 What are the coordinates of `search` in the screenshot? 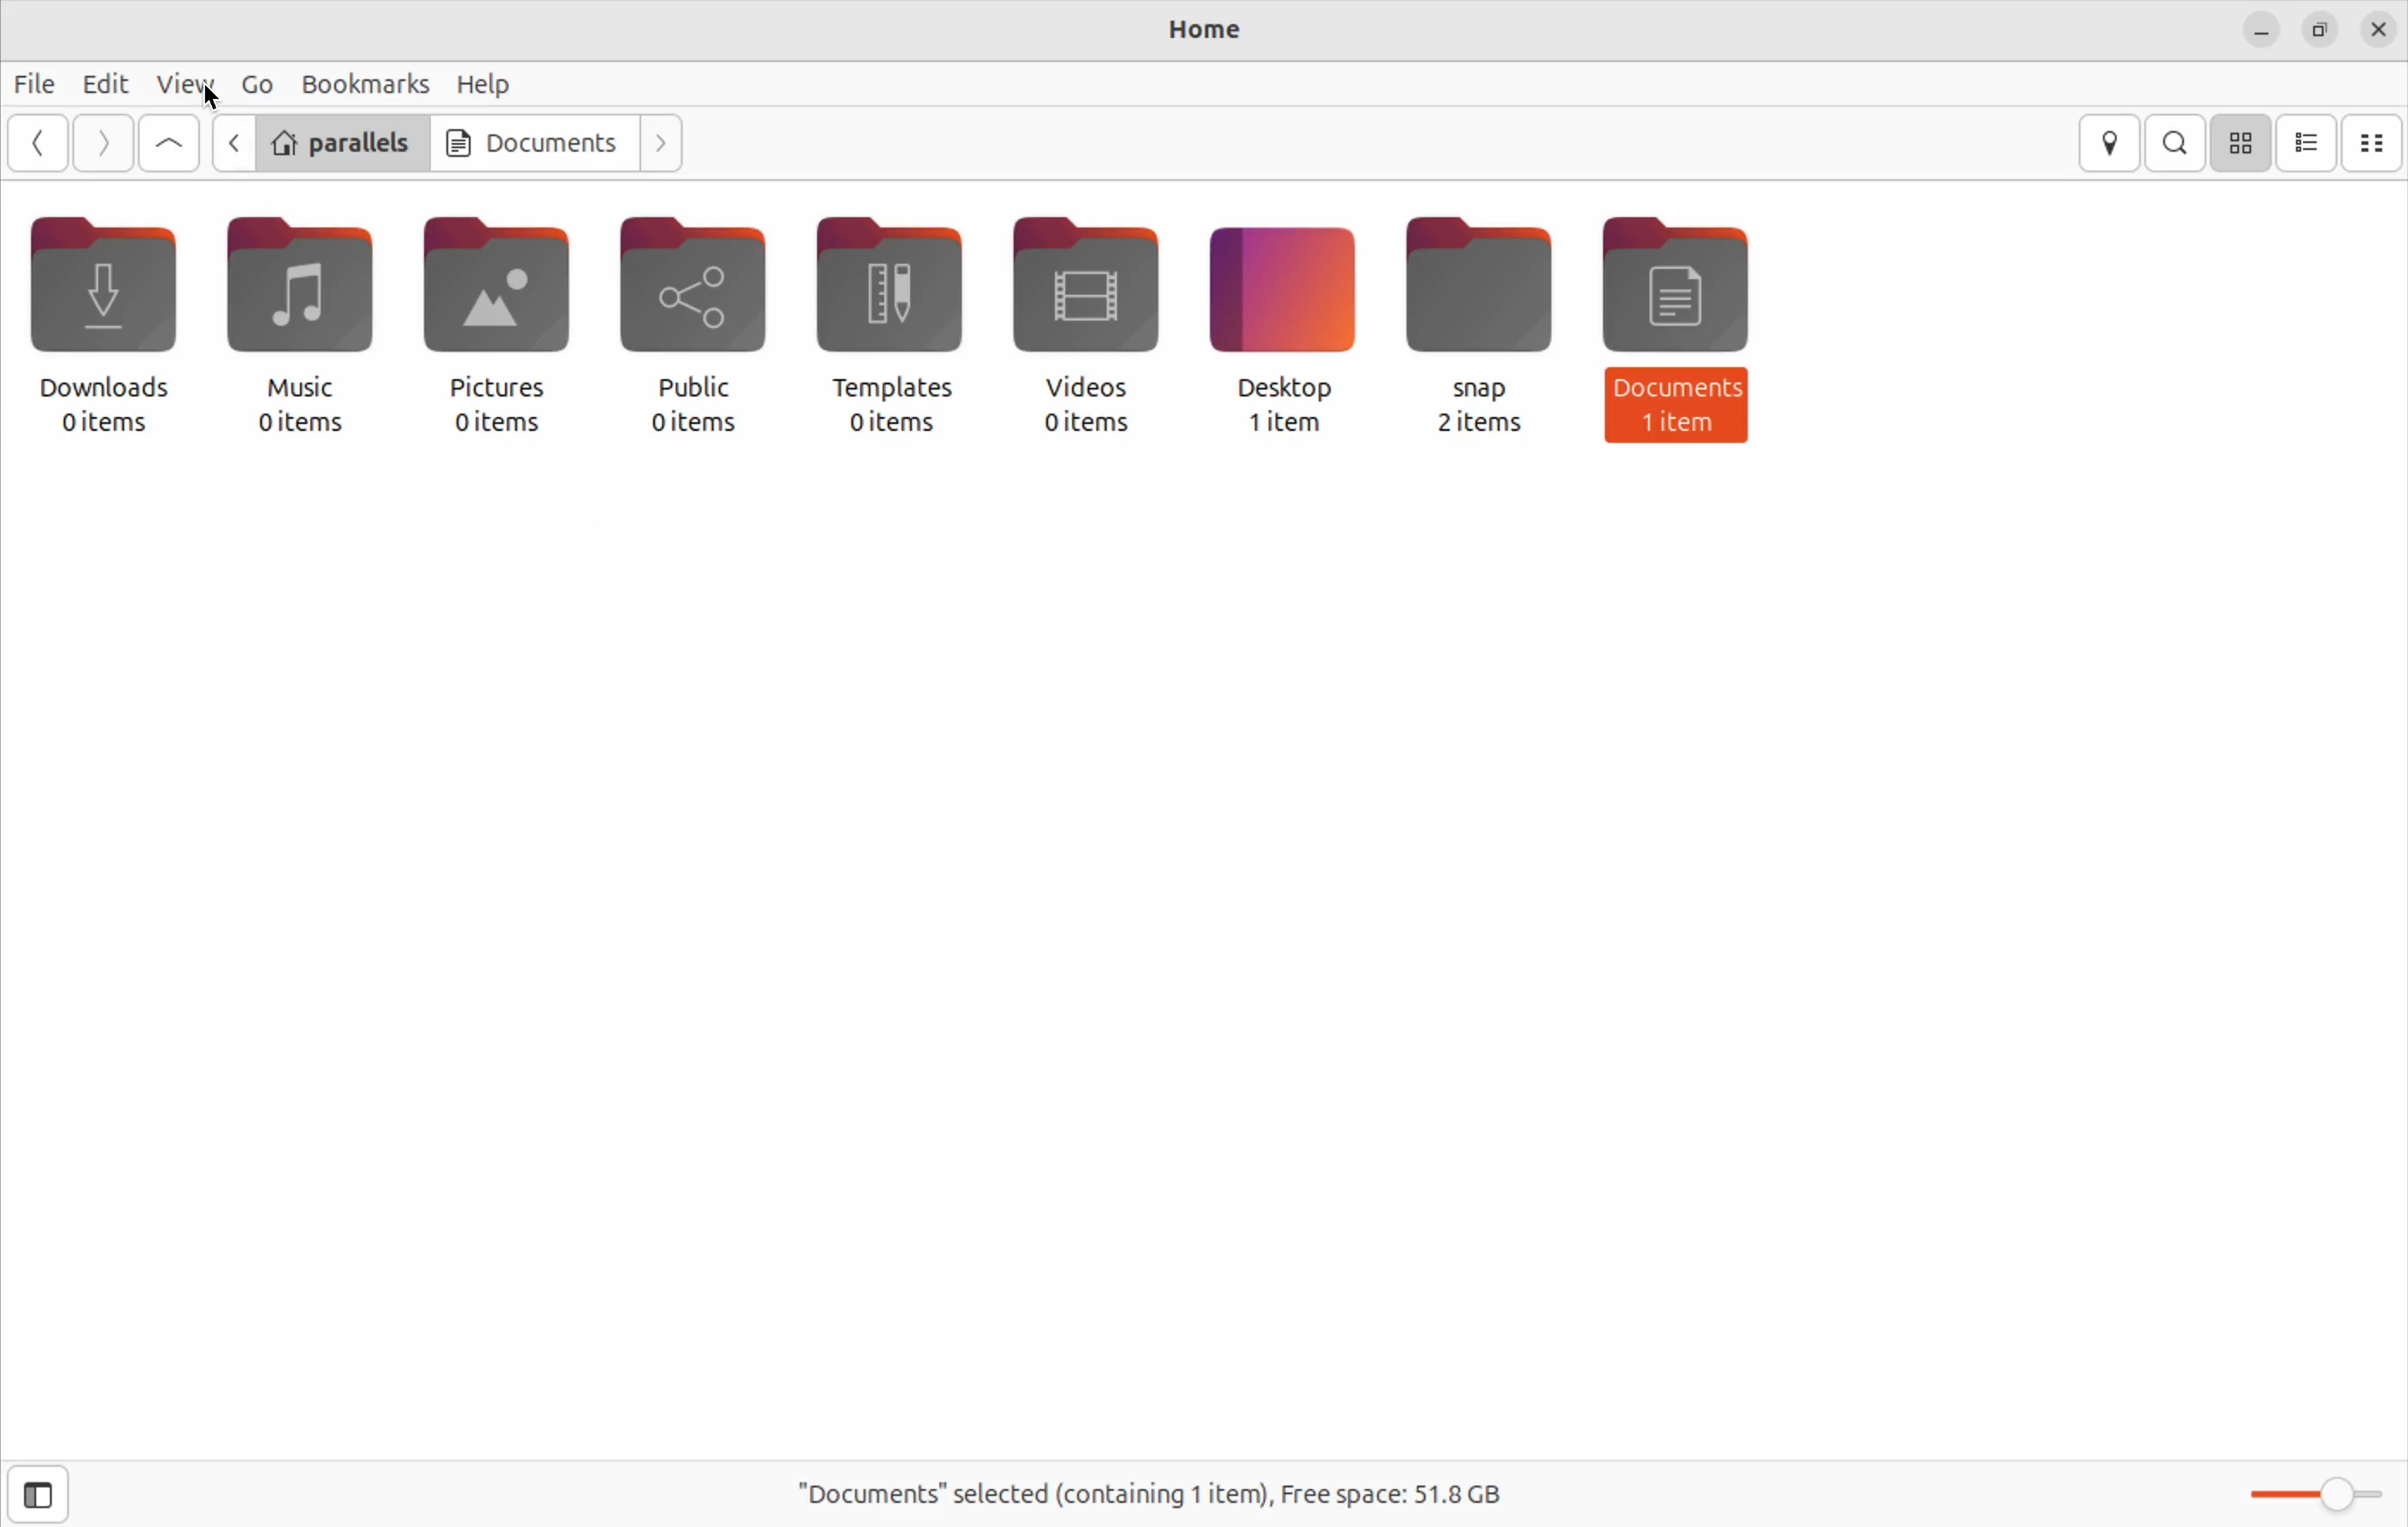 It's located at (2178, 142).